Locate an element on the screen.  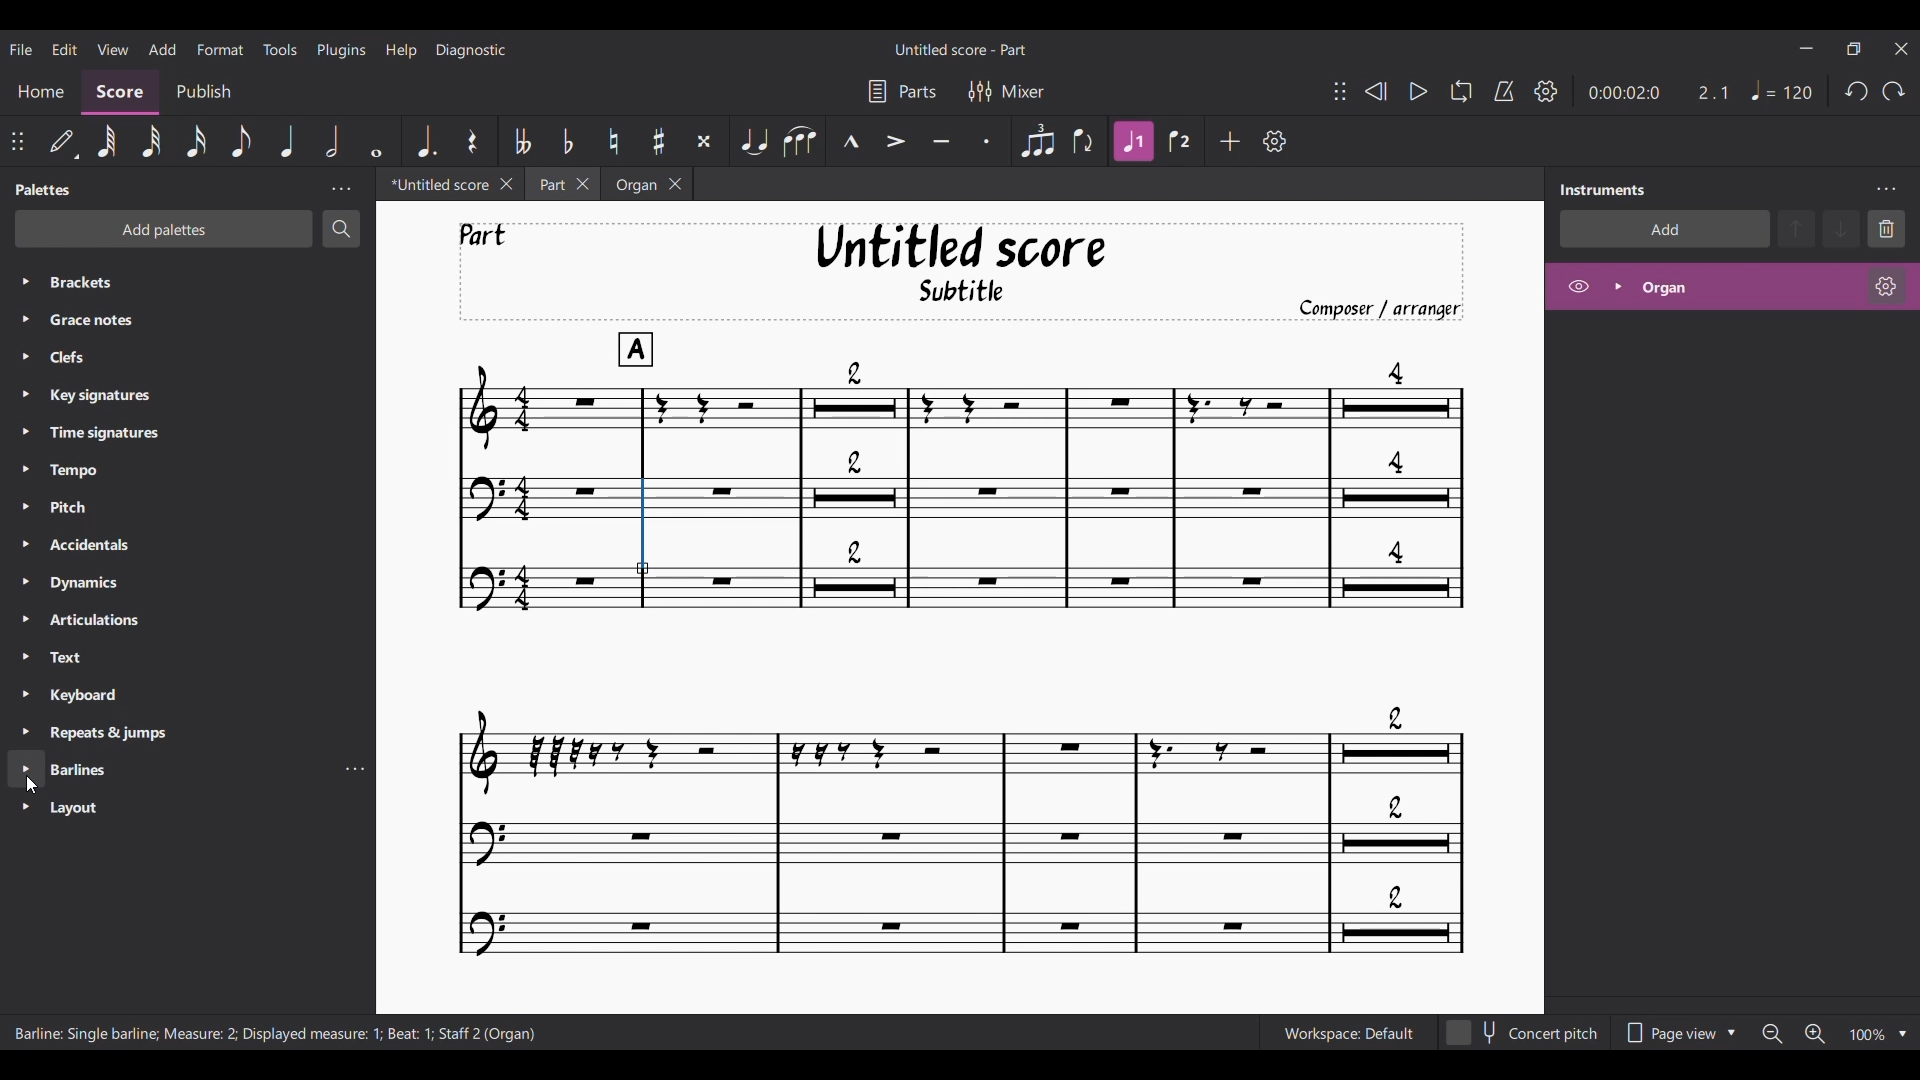
Click to expand respective palette is located at coordinates (26, 511).